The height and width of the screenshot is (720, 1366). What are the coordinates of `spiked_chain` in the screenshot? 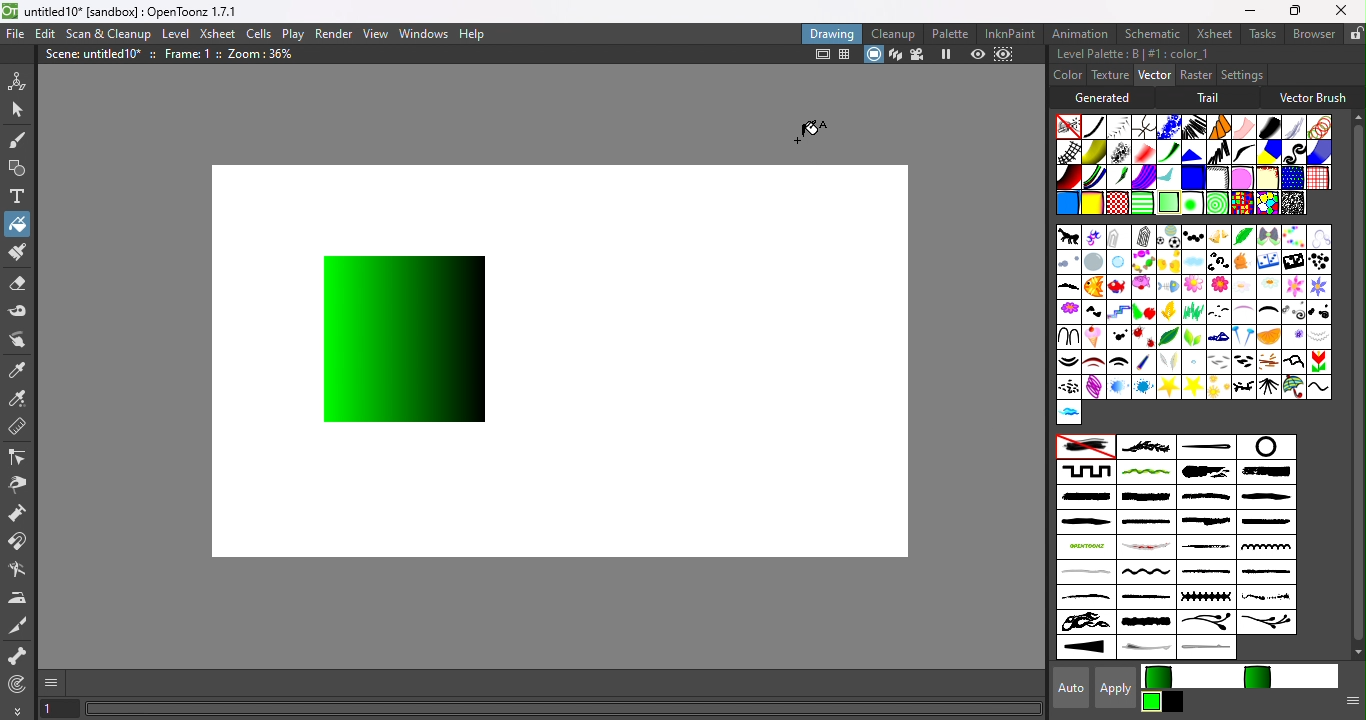 It's located at (1208, 598).